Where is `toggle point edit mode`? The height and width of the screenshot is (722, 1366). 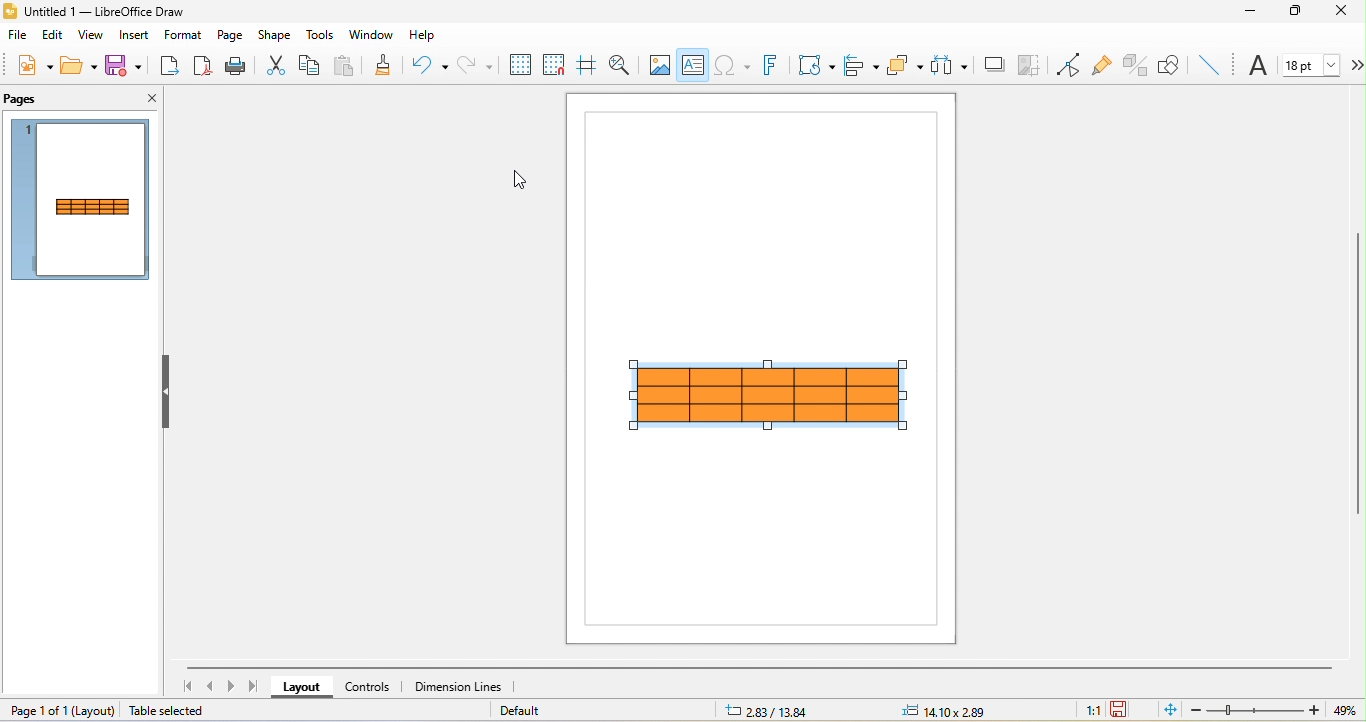 toggle point edit mode is located at coordinates (1067, 65).